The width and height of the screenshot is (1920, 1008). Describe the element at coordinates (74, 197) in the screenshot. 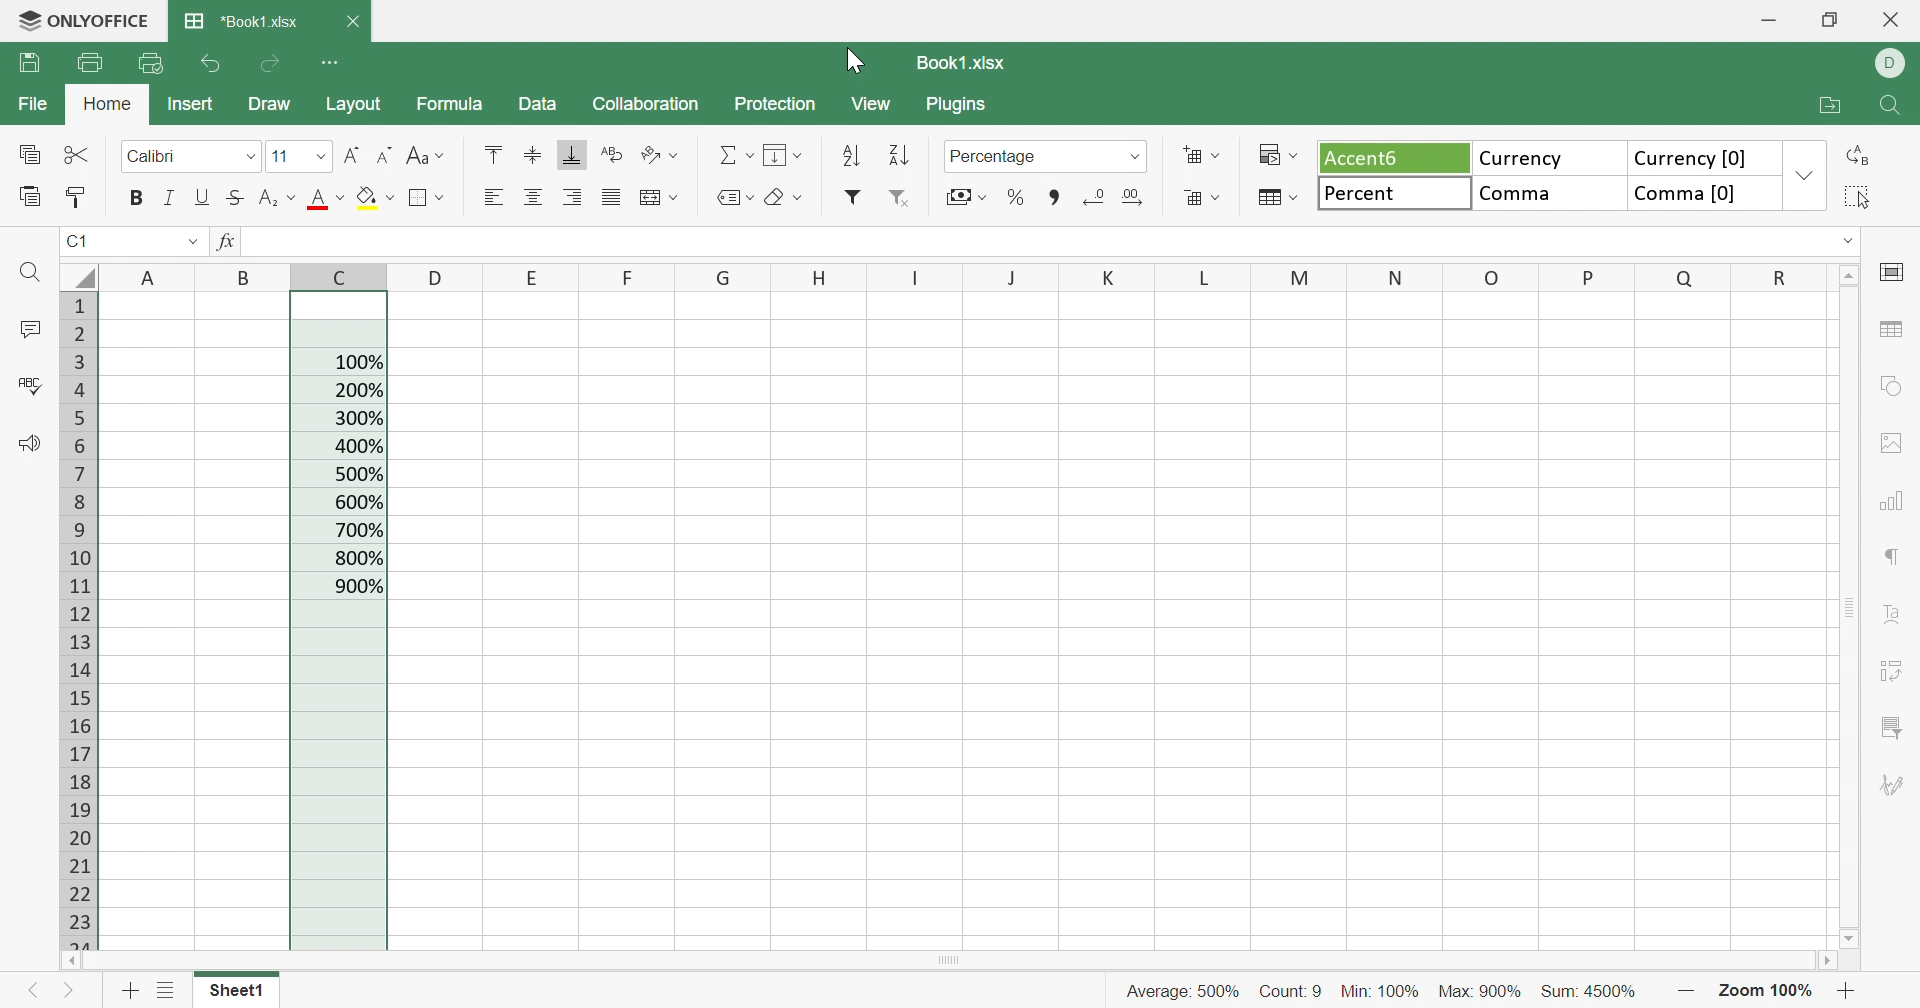

I see `Copy Style` at that location.